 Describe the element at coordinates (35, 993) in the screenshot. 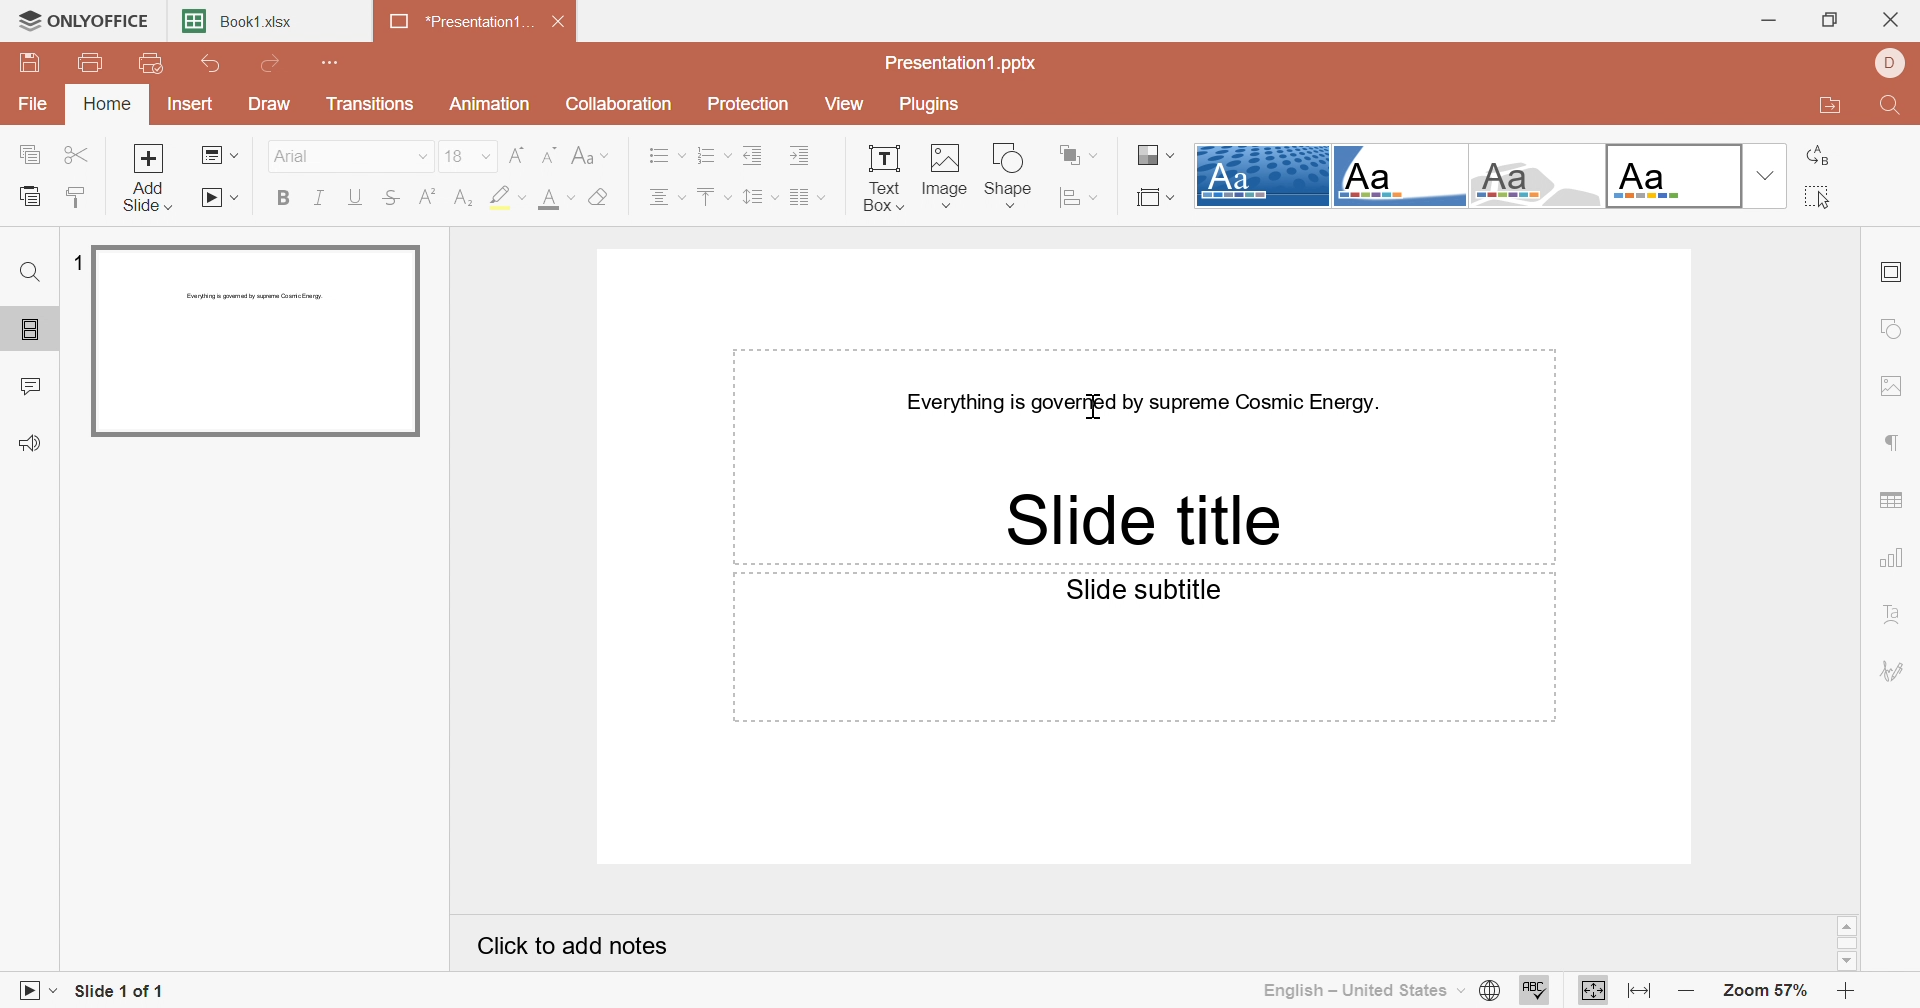

I see `Start slideshow` at that location.